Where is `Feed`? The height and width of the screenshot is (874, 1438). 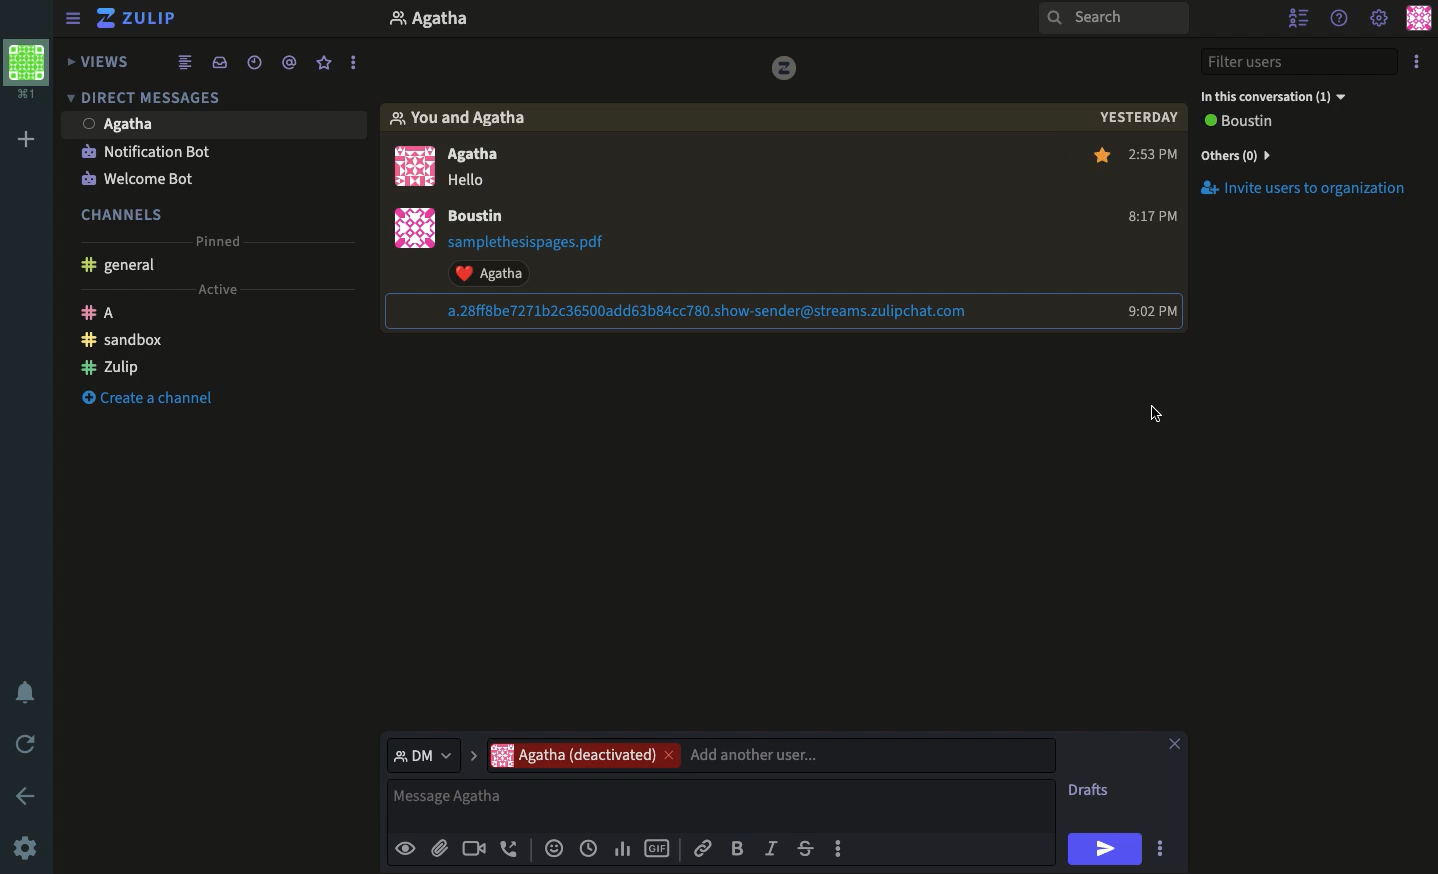
Feed is located at coordinates (187, 63).